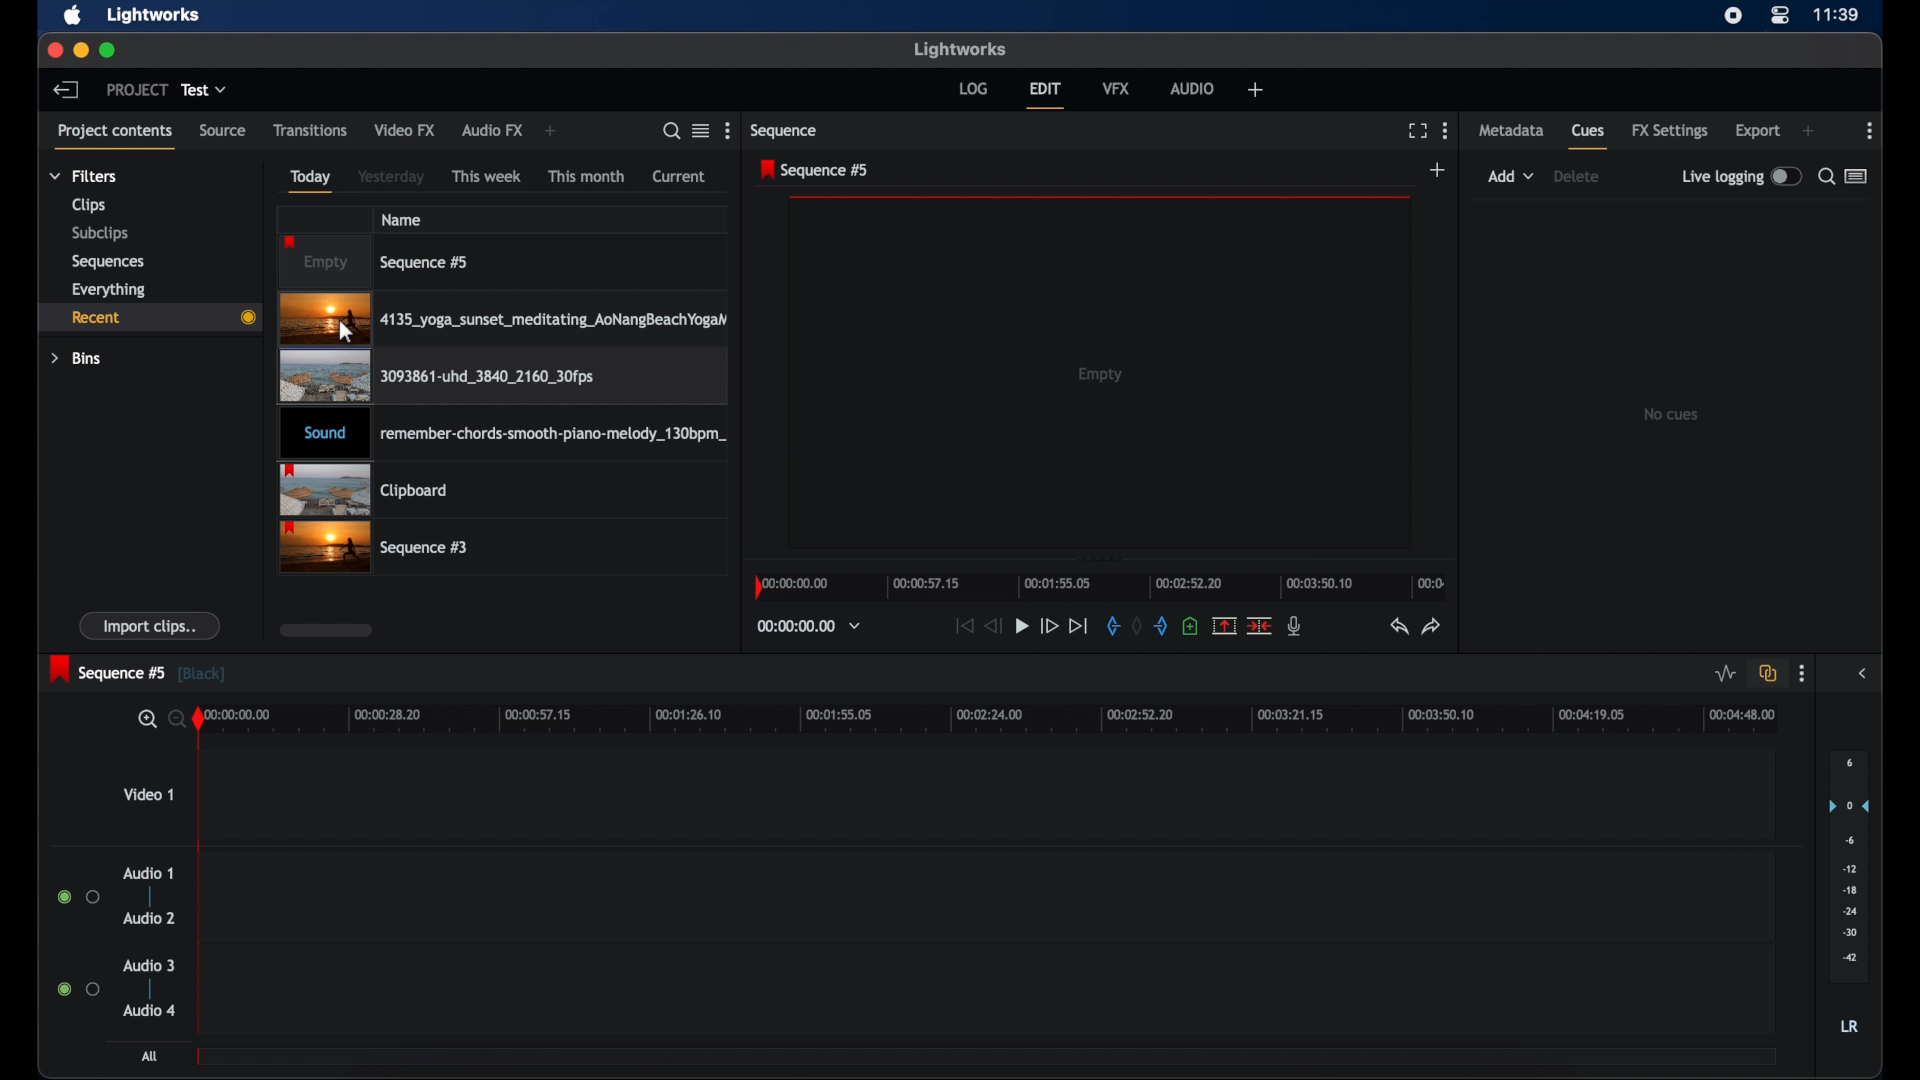 Image resolution: width=1920 pixels, height=1080 pixels. Describe the element at coordinates (1045, 94) in the screenshot. I see `edit` at that location.